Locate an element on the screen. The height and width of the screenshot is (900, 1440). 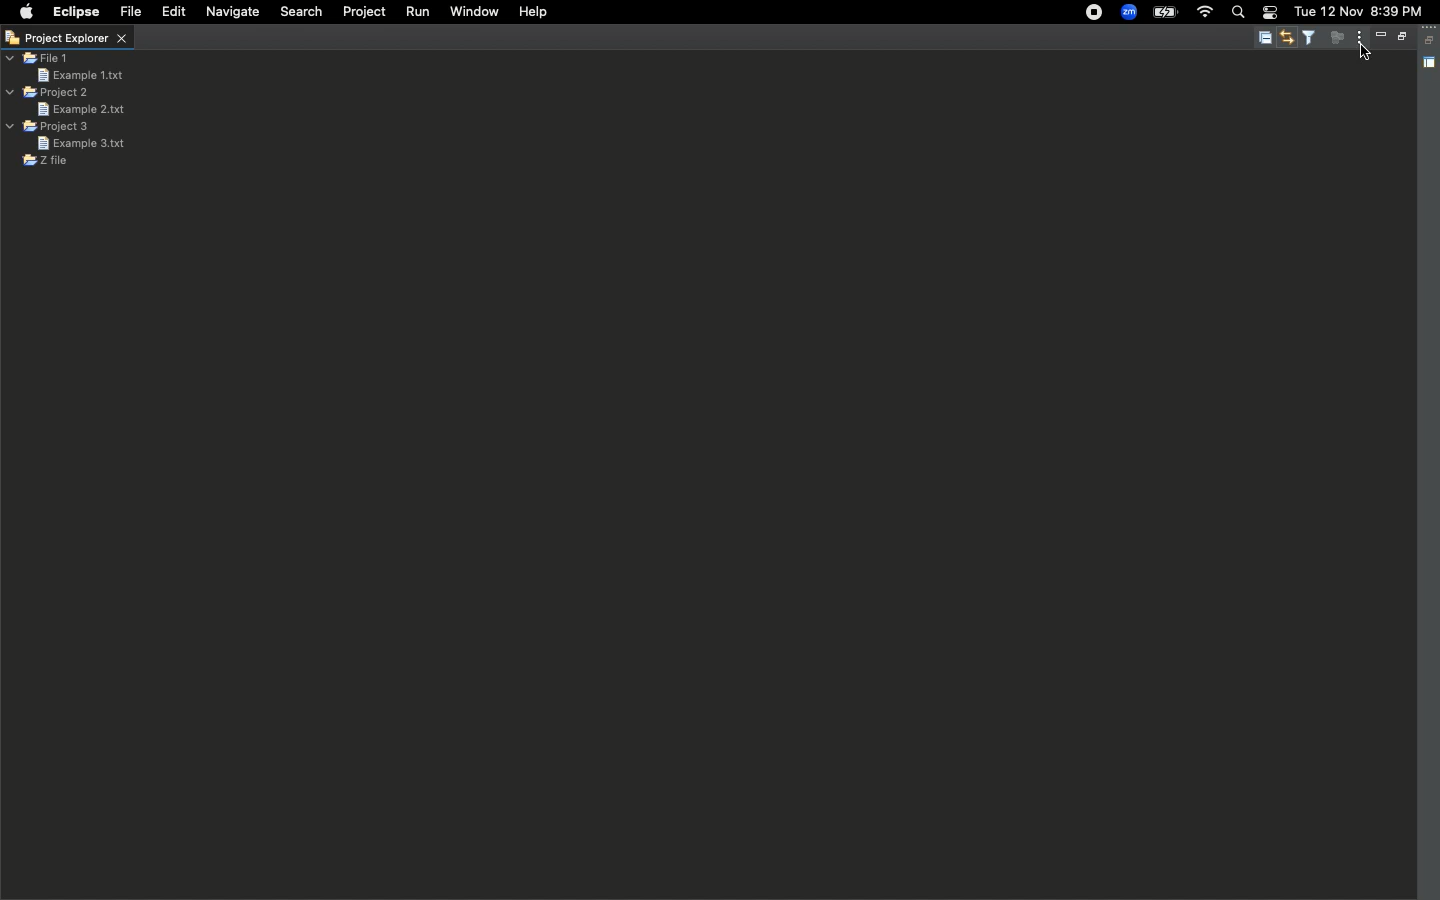
Z file is located at coordinates (45, 161).